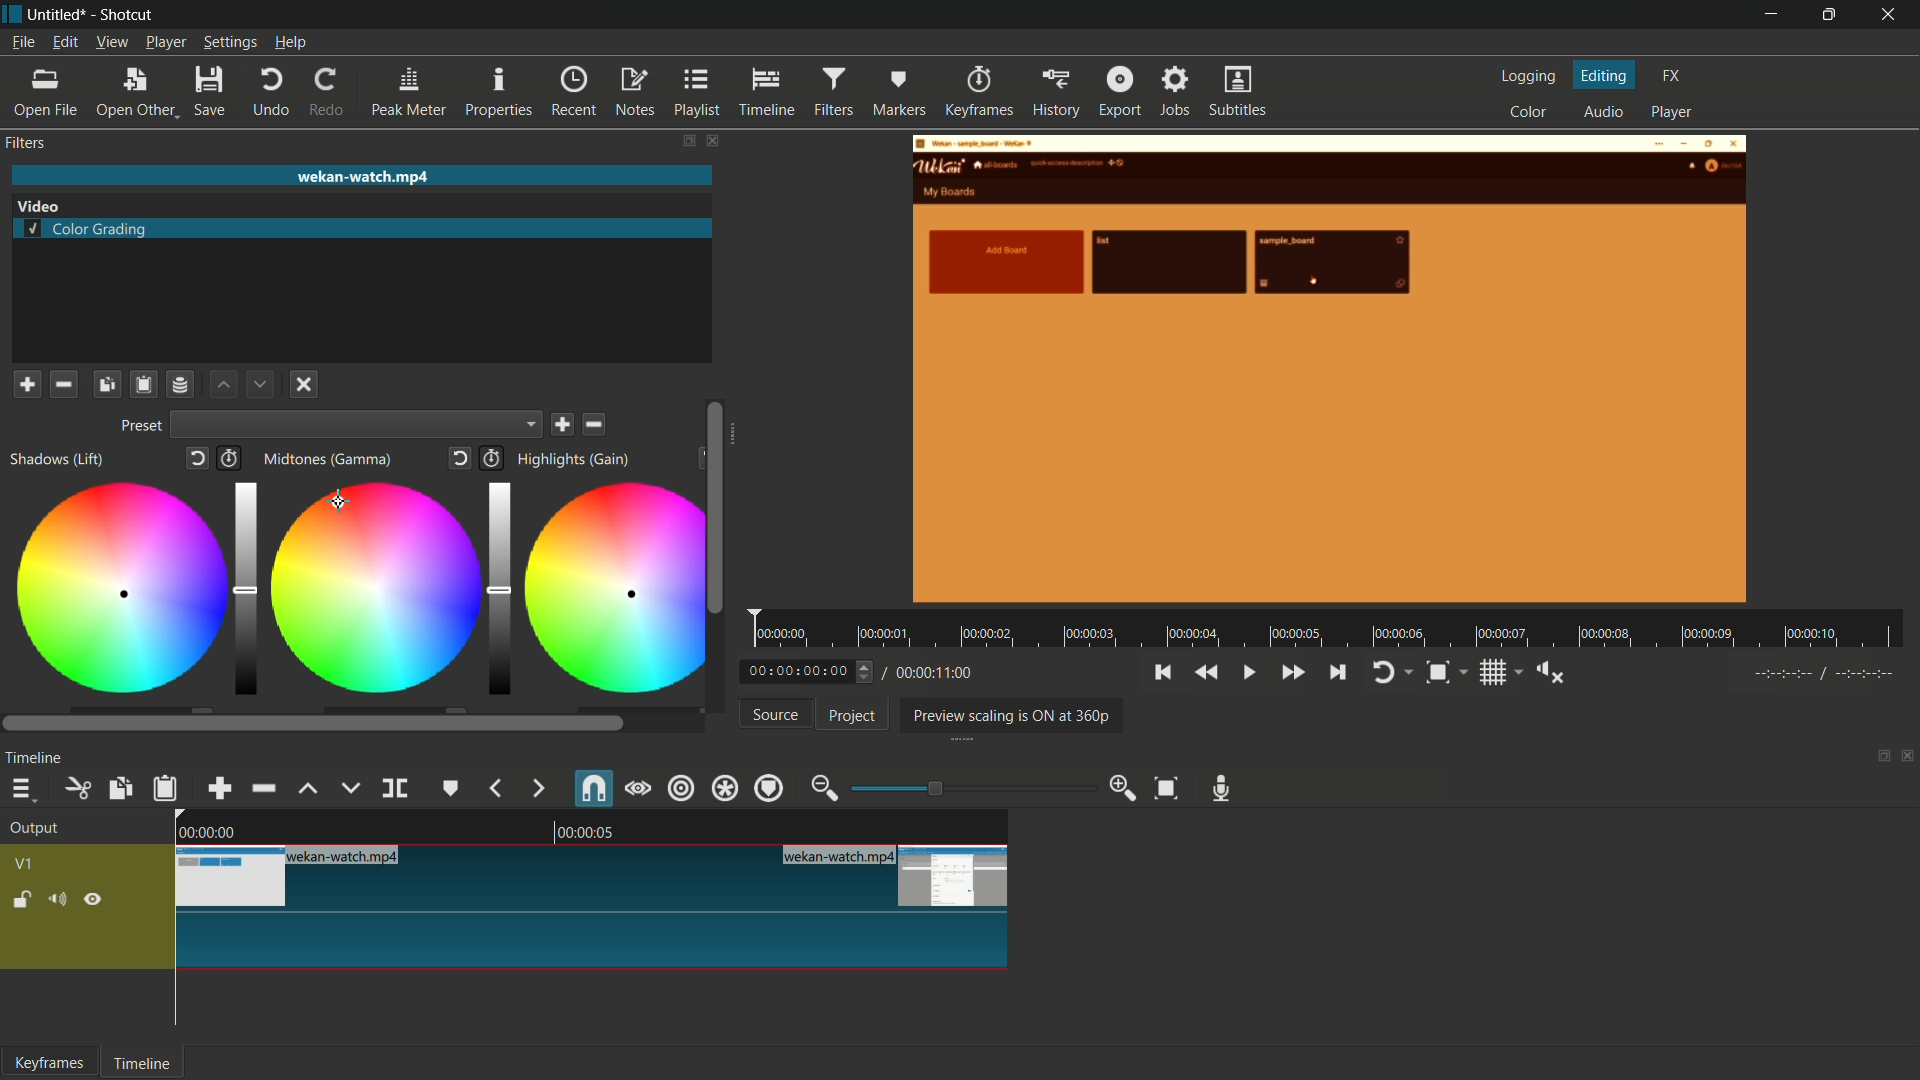 The height and width of the screenshot is (1080, 1920). Describe the element at coordinates (1162, 673) in the screenshot. I see `skip to the previous point` at that location.